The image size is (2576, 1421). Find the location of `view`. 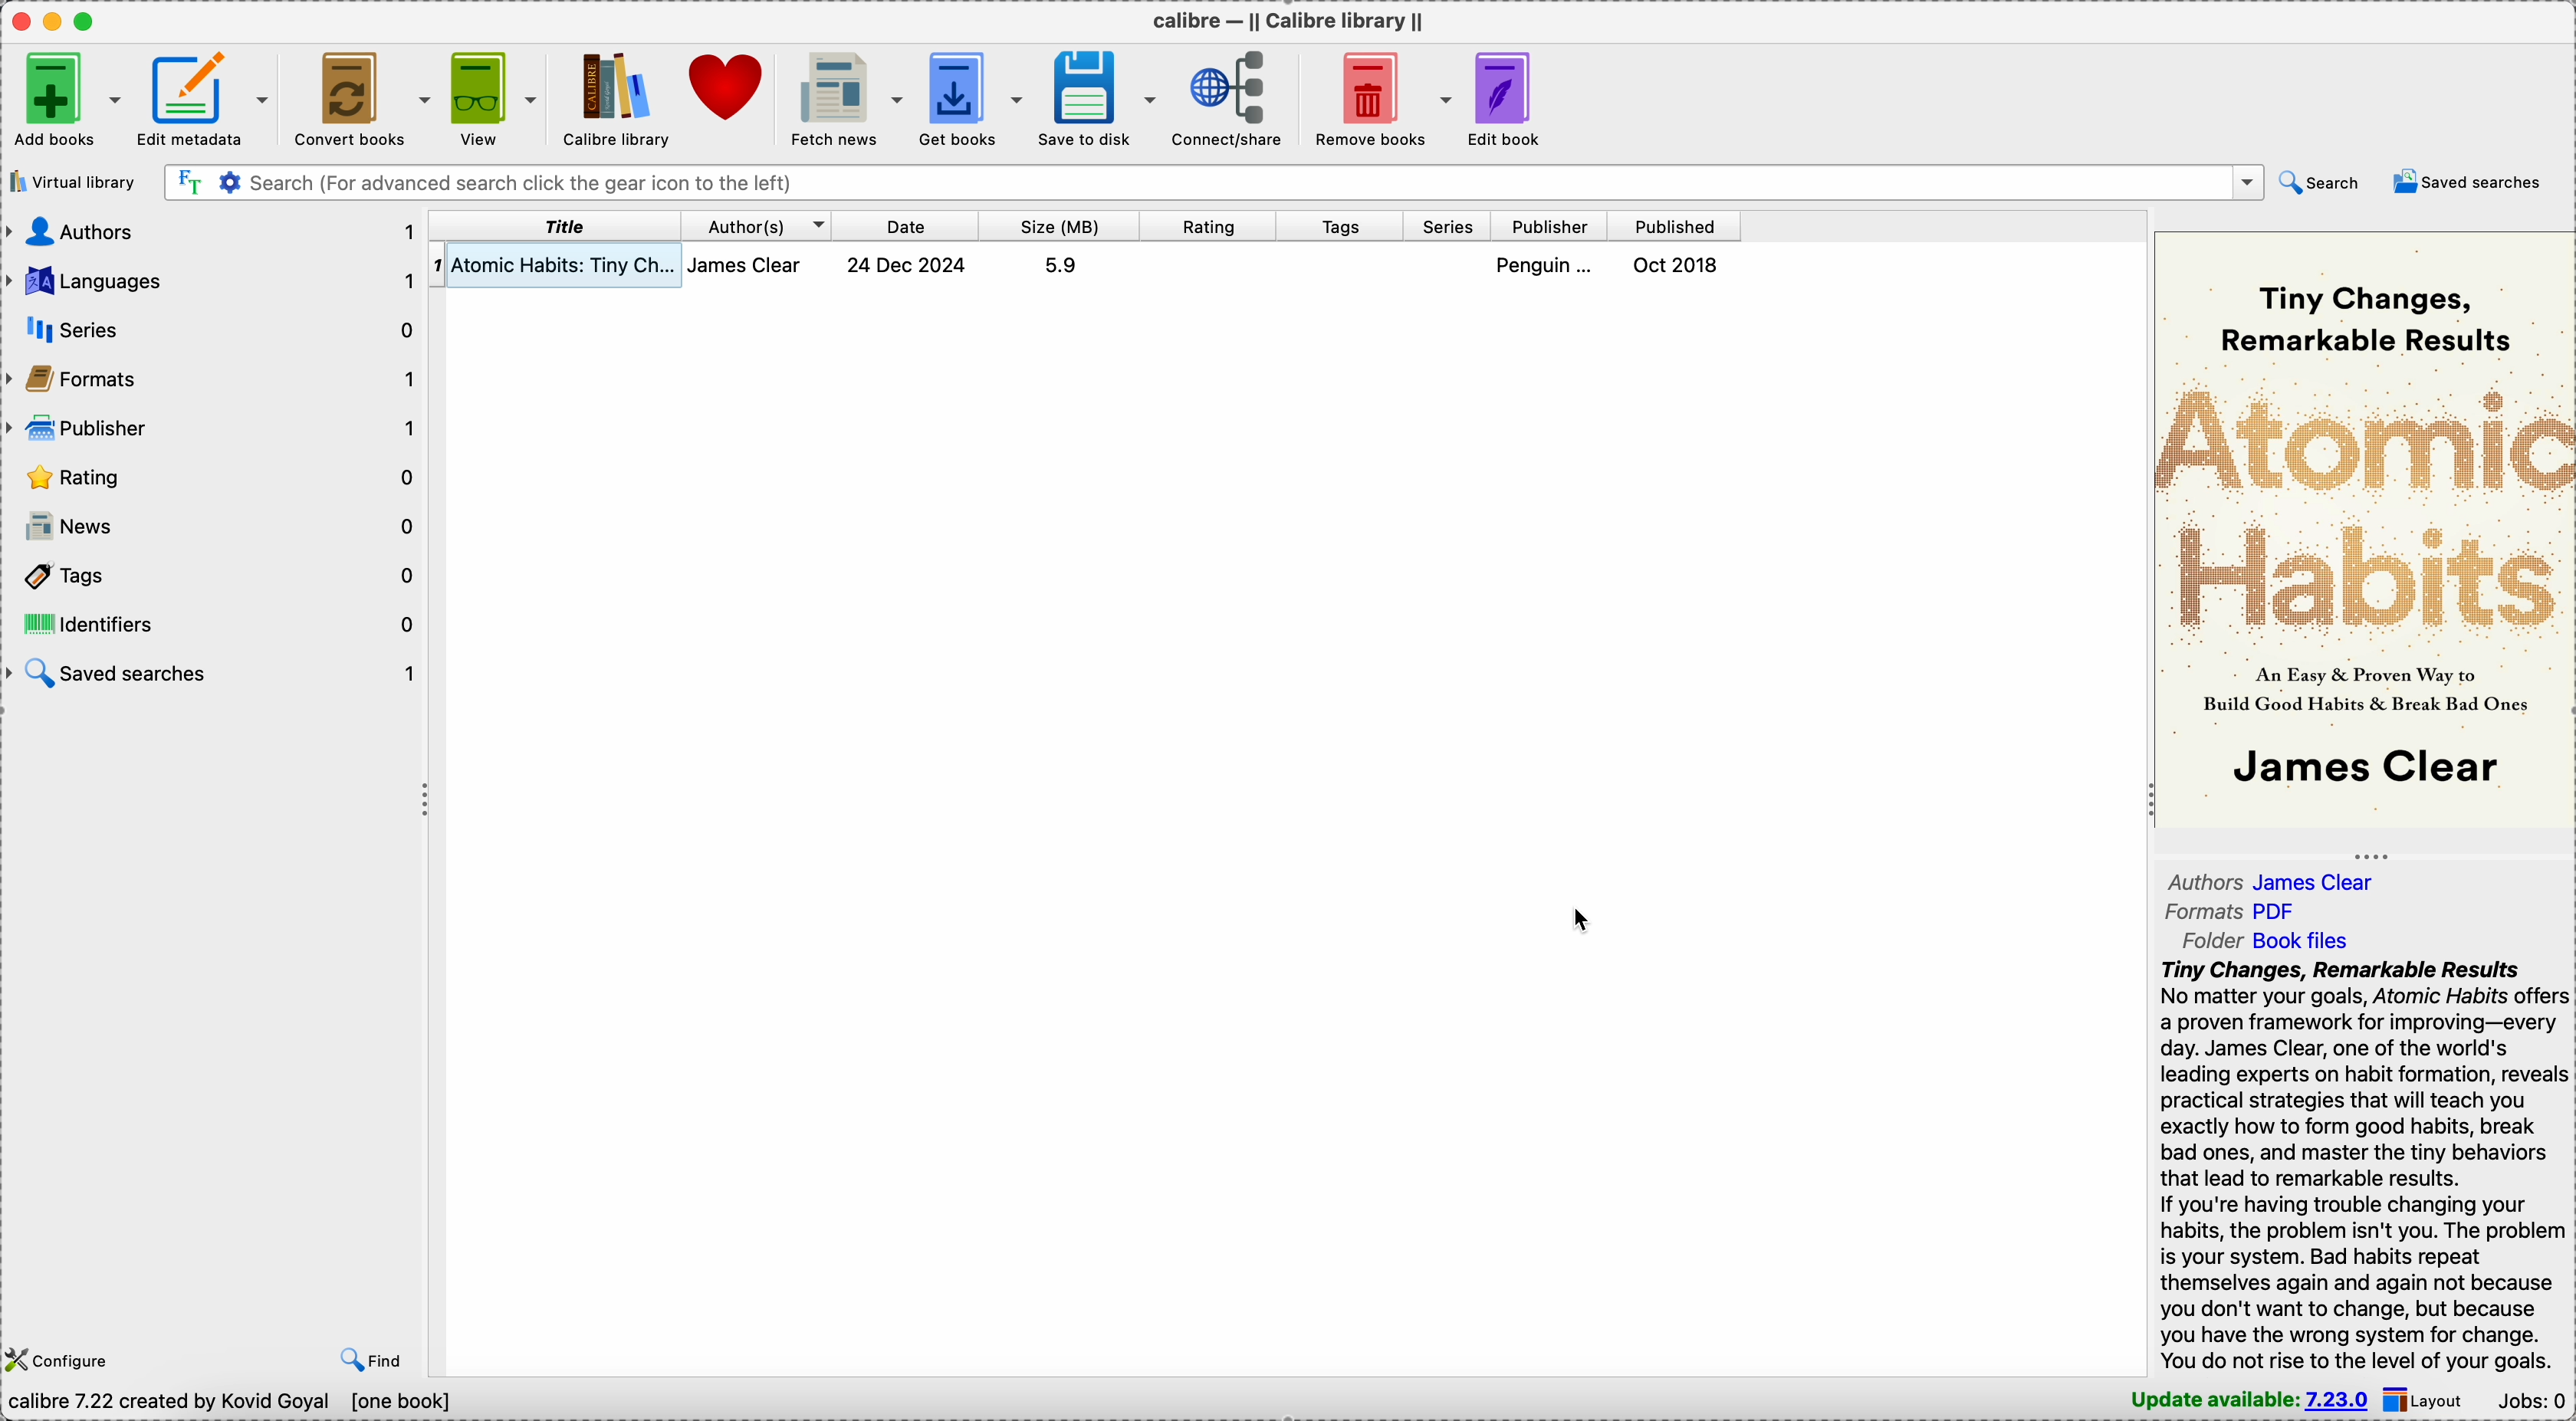

view is located at coordinates (491, 95).